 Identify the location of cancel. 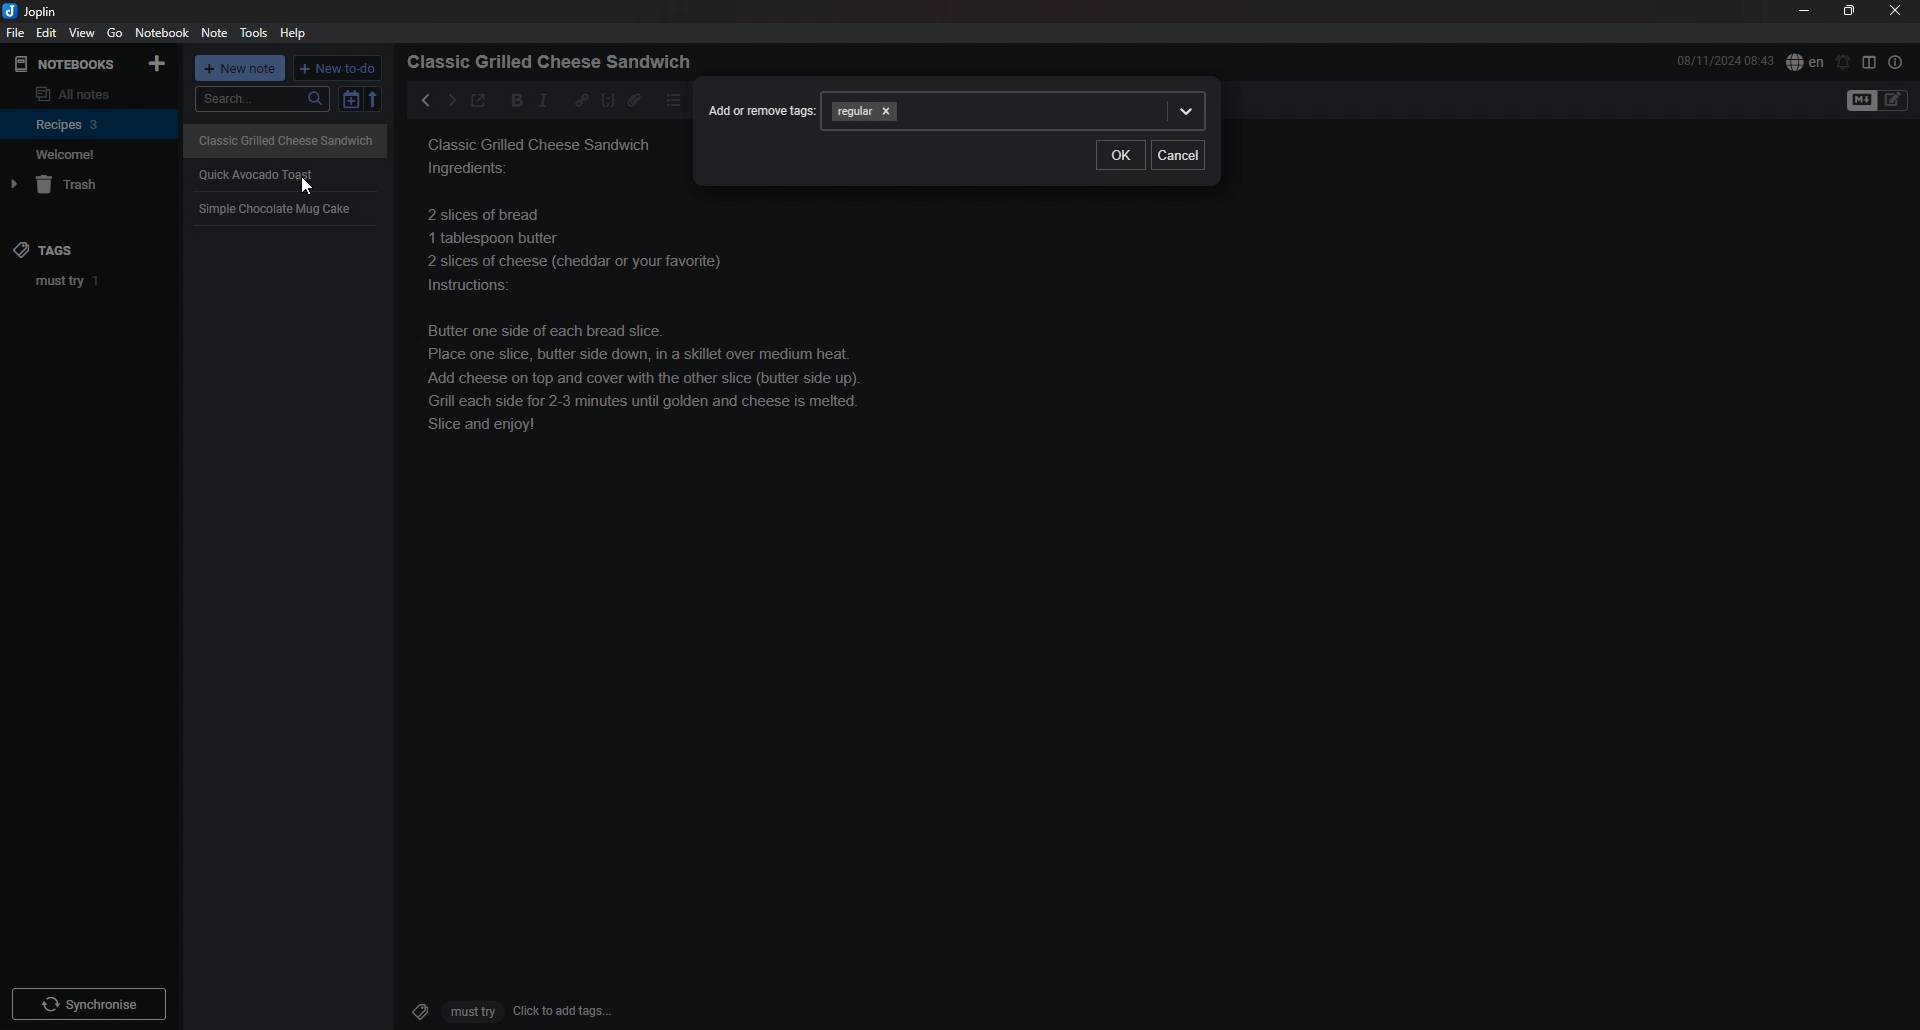
(1179, 153).